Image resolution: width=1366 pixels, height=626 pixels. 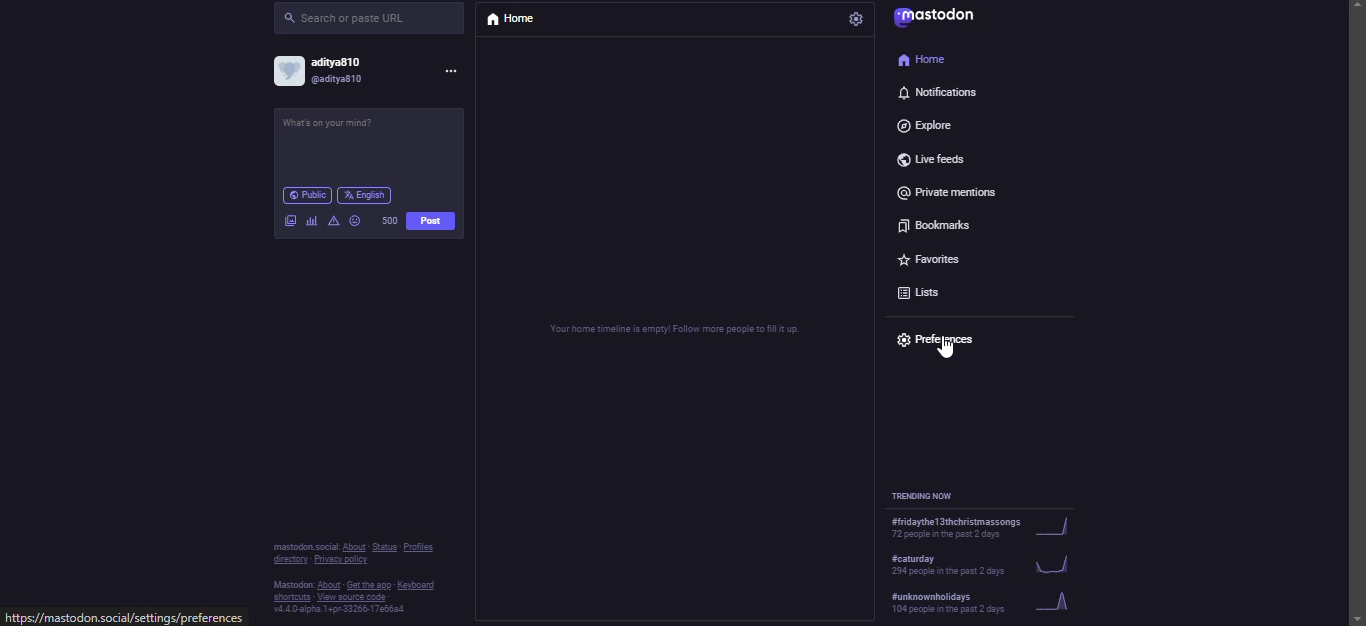 What do you see at coordinates (355, 219) in the screenshot?
I see `emoji` at bounding box center [355, 219].